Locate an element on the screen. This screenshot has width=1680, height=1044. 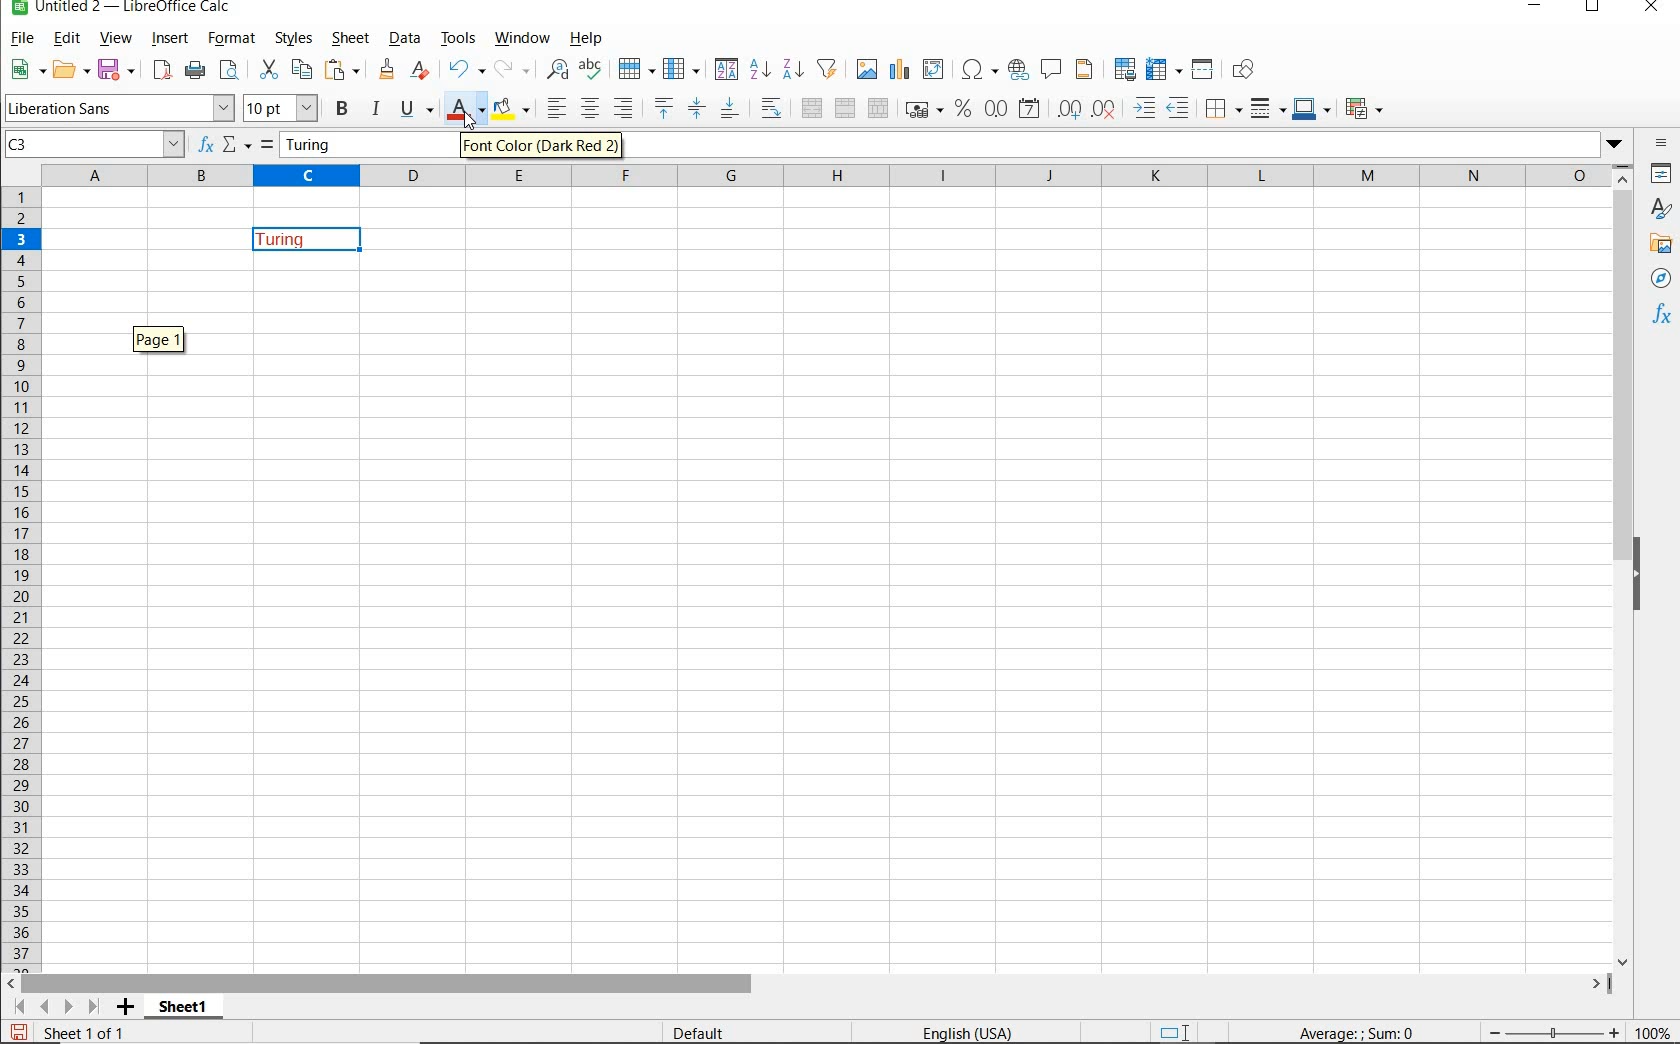
FUNCTIONS is located at coordinates (1662, 316).